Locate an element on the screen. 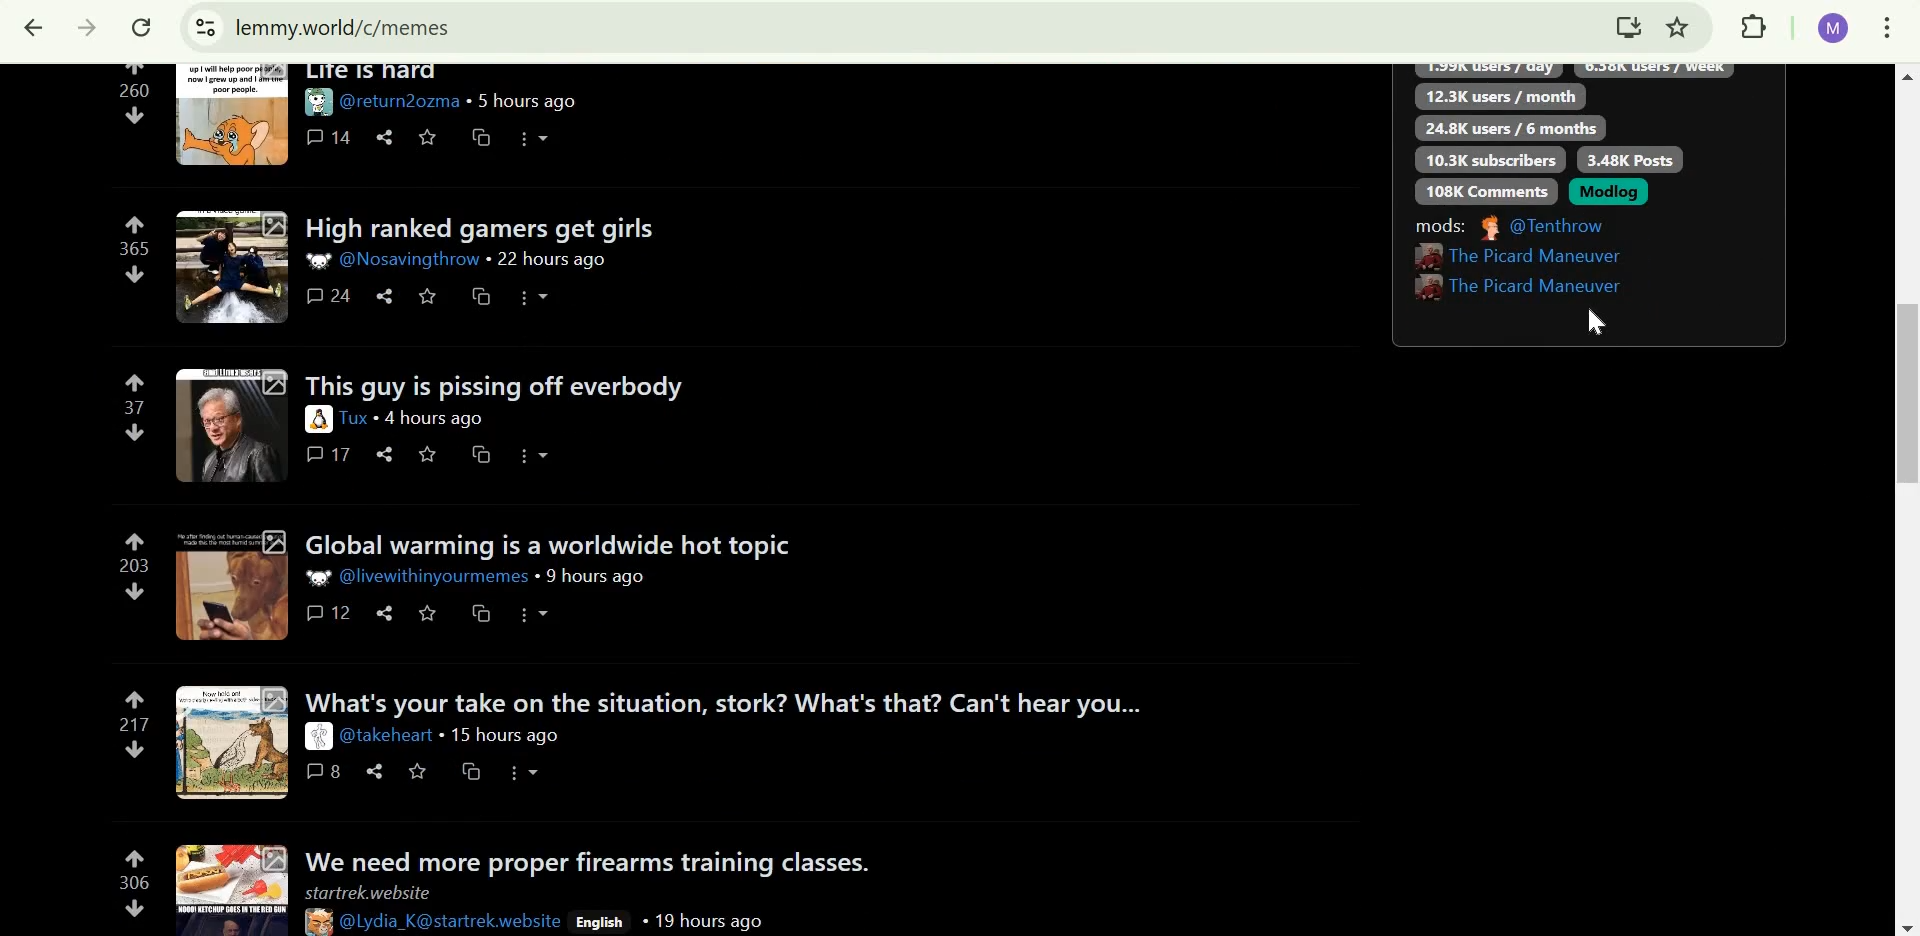  picture is located at coordinates (318, 737).